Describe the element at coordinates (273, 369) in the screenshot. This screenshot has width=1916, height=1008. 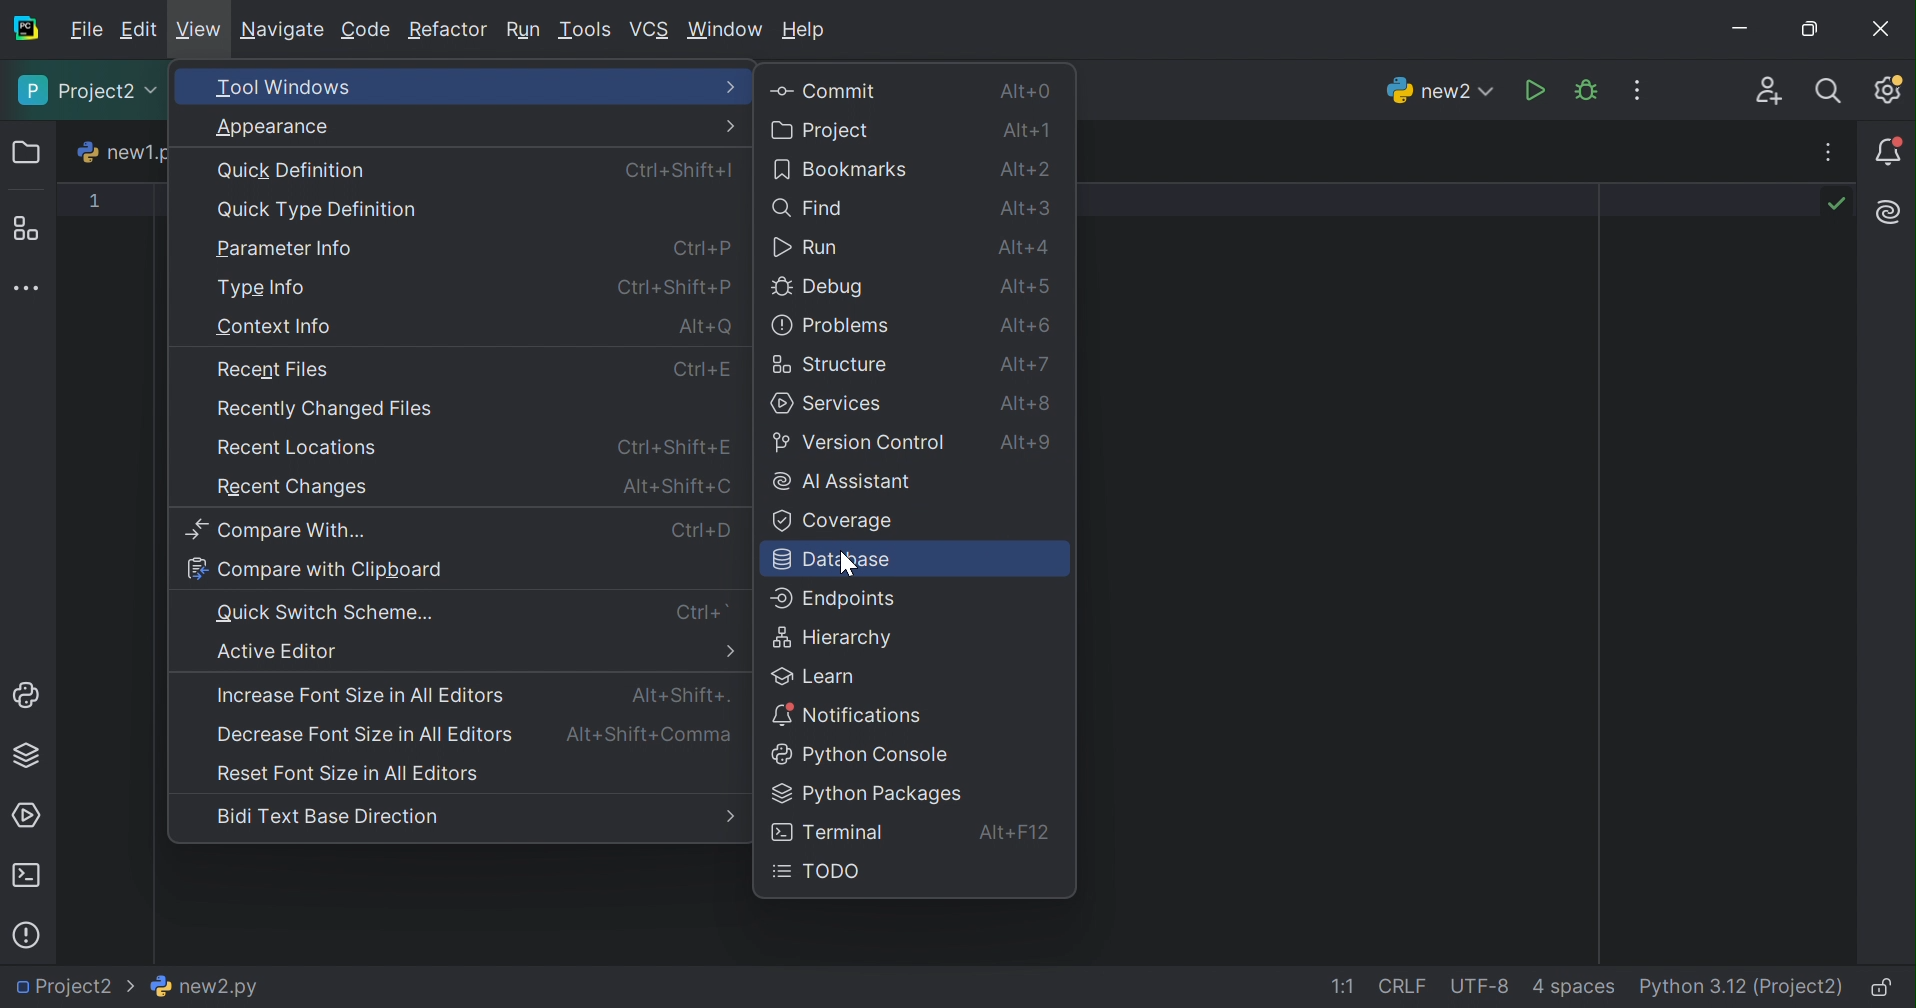
I see `Recent files` at that location.